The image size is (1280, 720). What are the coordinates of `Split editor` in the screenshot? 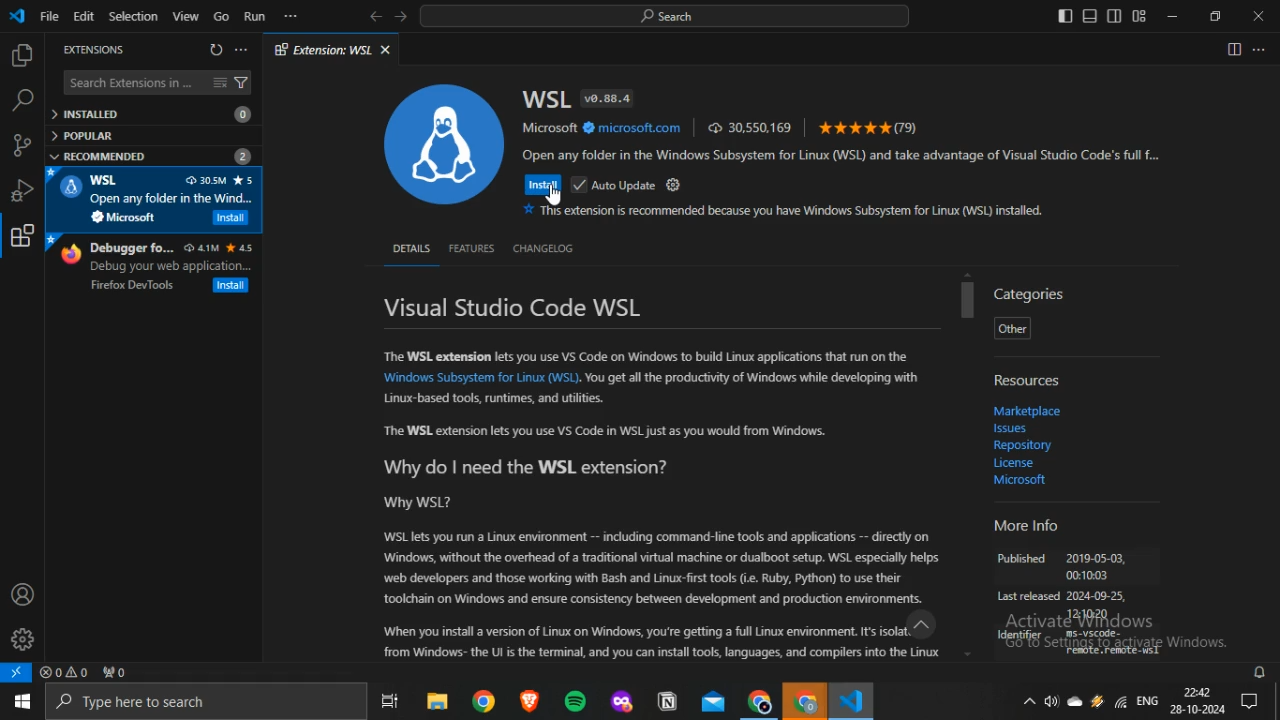 It's located at (1234, 49).